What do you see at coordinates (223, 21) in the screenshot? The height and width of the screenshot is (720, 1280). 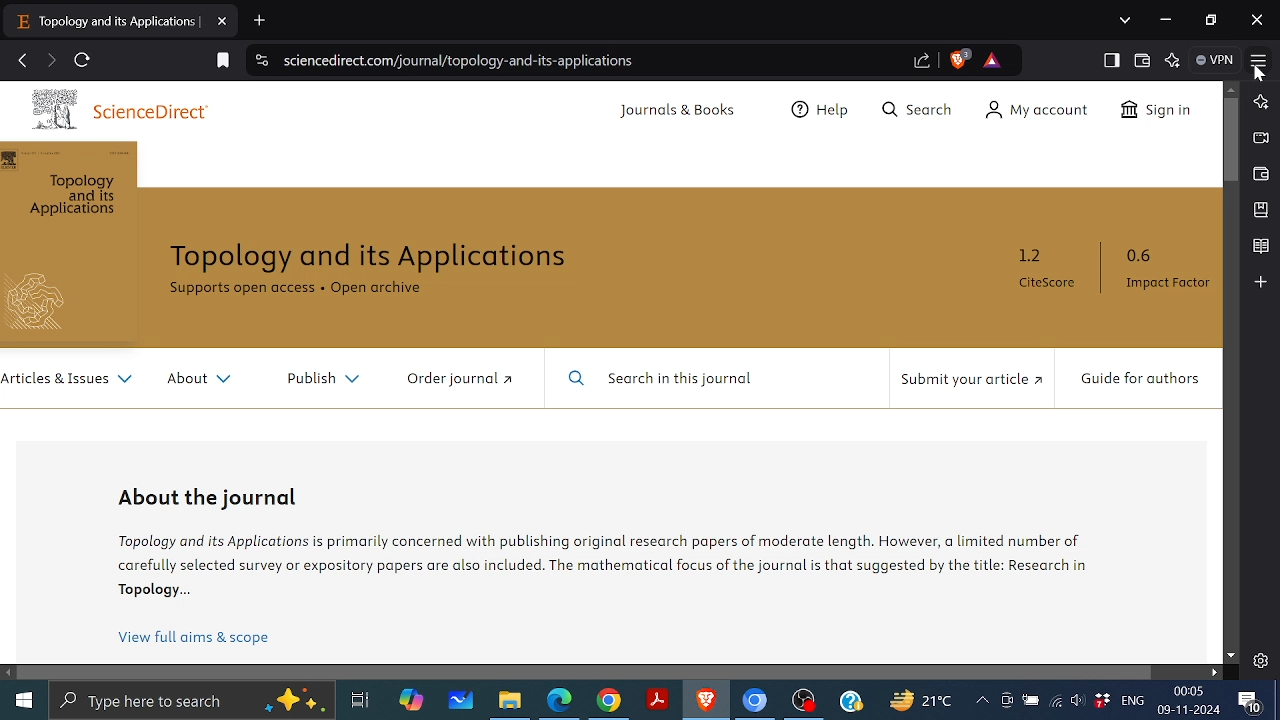 I see `Close window` at bounding box center [223, 21].